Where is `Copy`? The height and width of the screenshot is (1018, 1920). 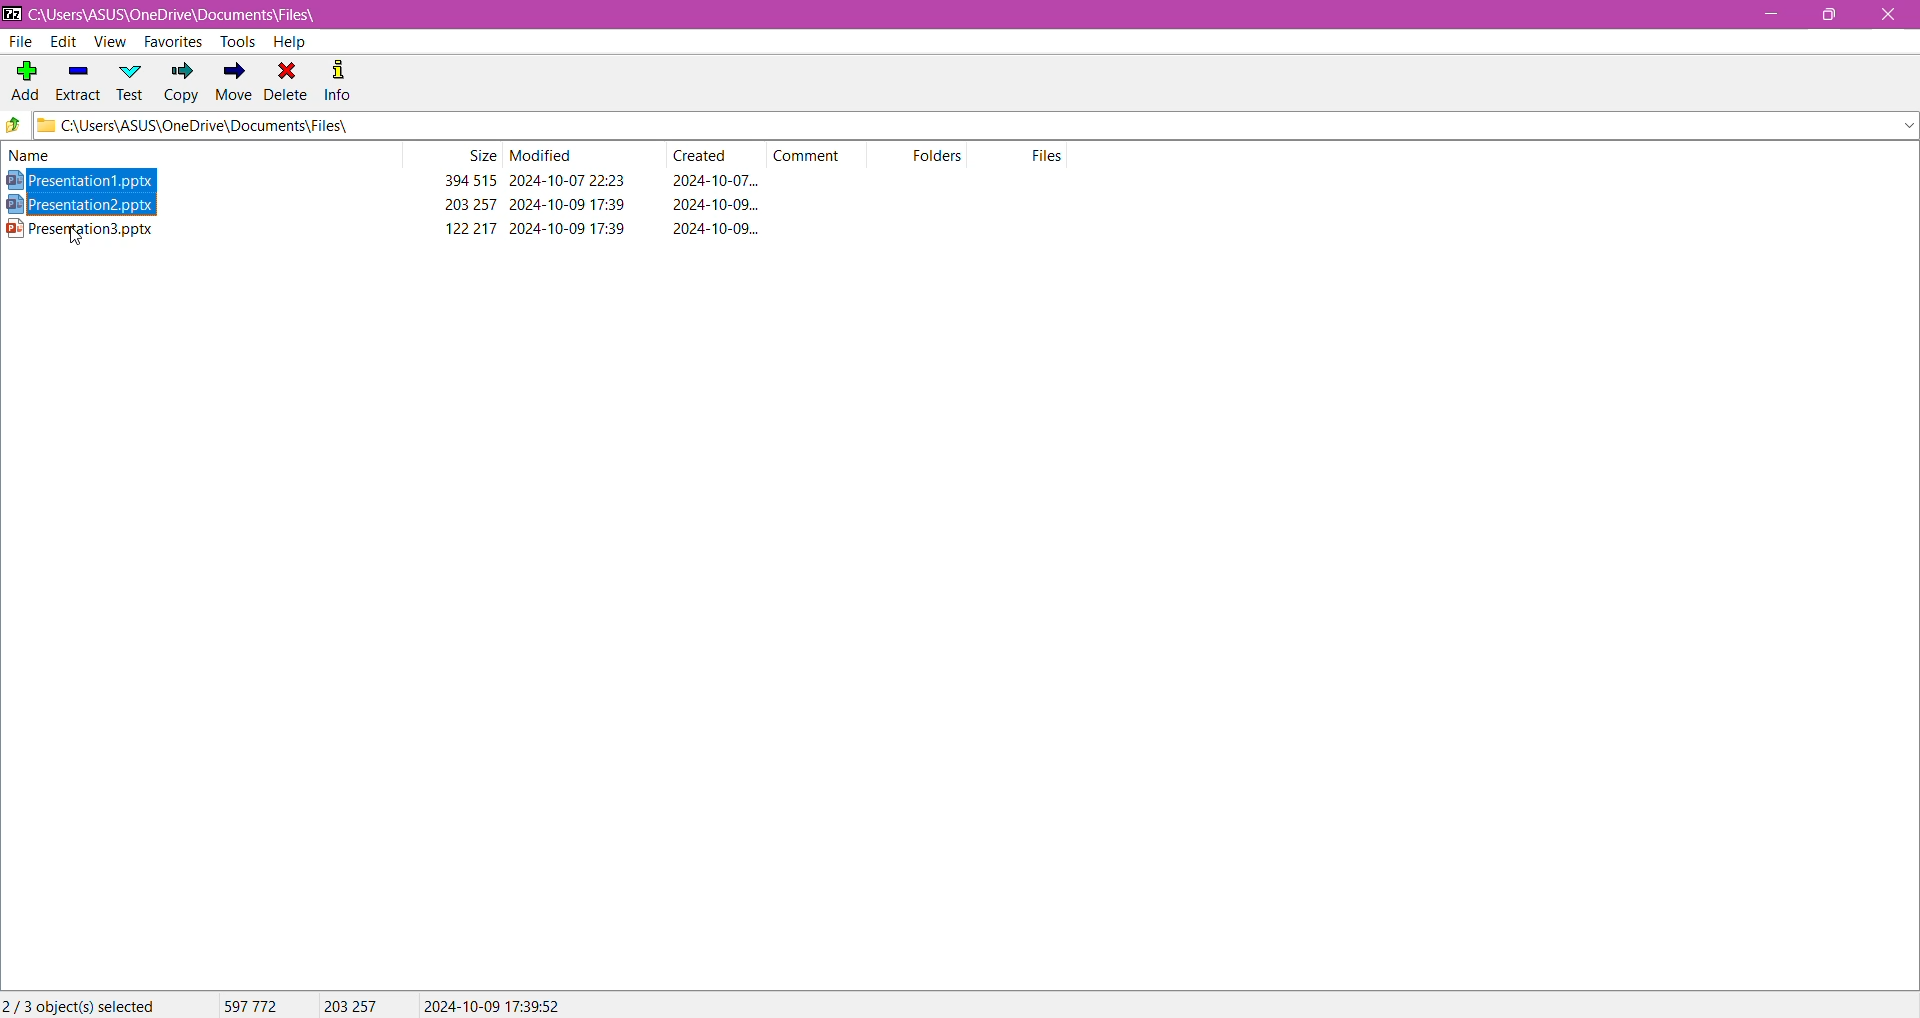
Copy is located at coordinates (181, 84).